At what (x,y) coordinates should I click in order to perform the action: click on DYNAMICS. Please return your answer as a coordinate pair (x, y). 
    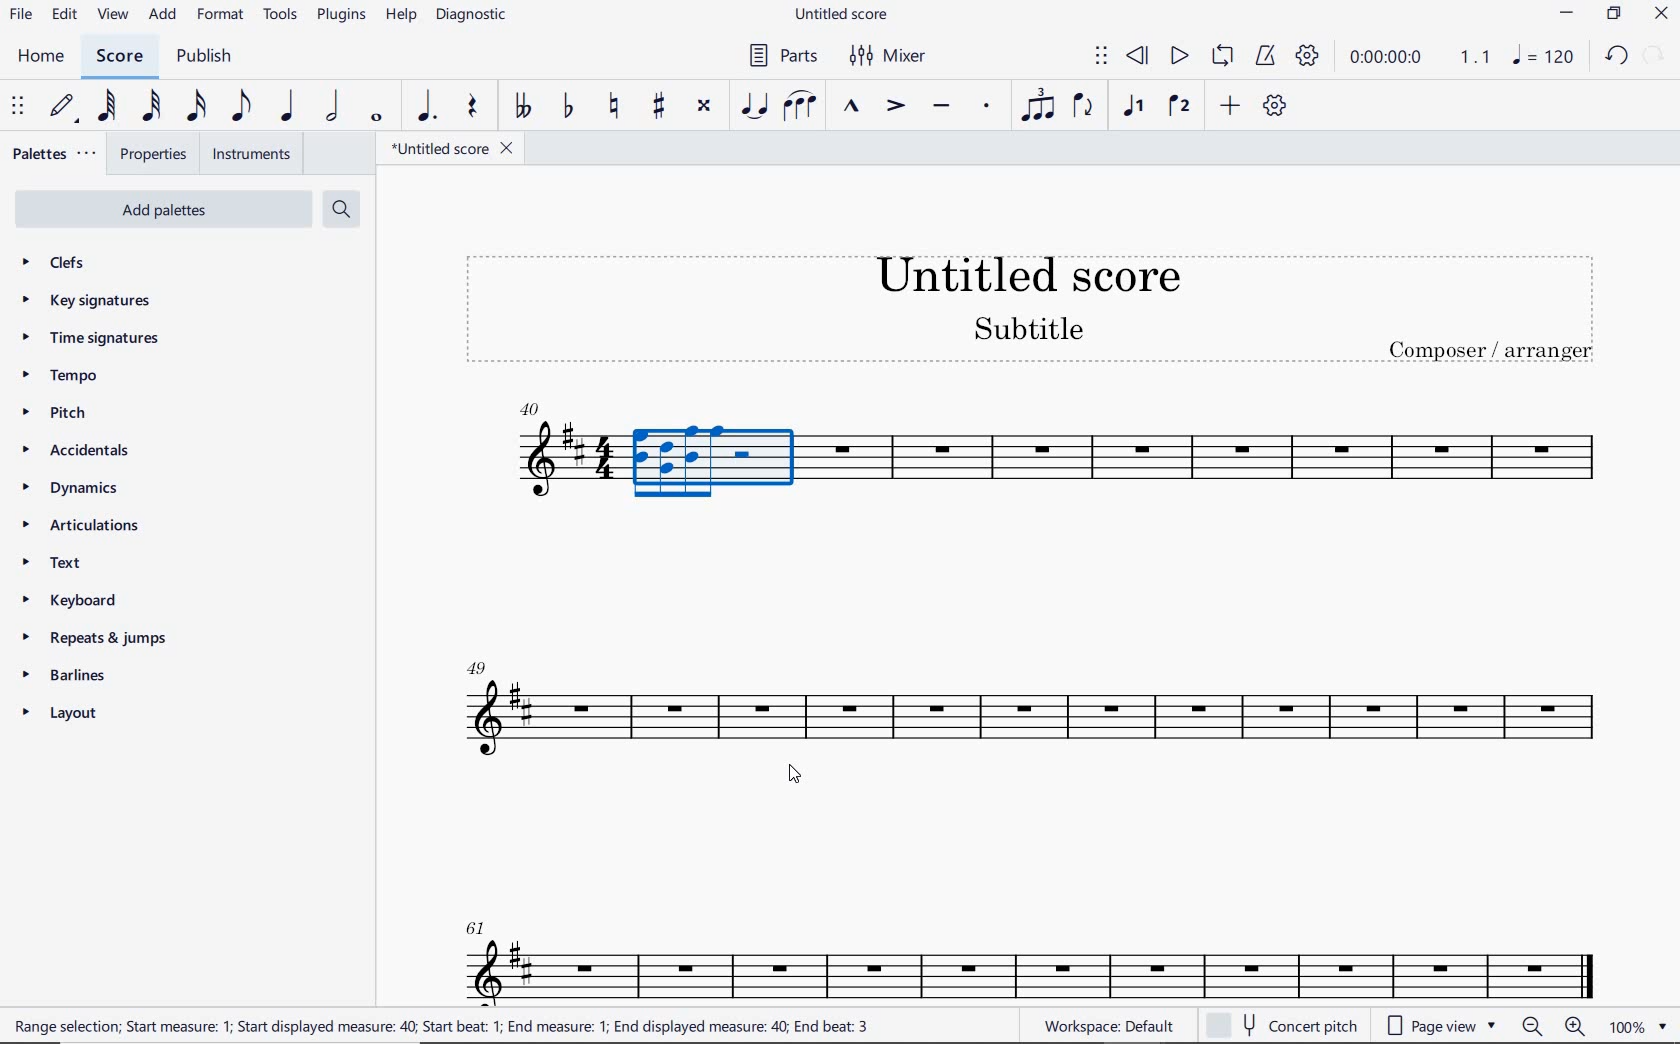
    Looking at the image, I should click on (80, 489).